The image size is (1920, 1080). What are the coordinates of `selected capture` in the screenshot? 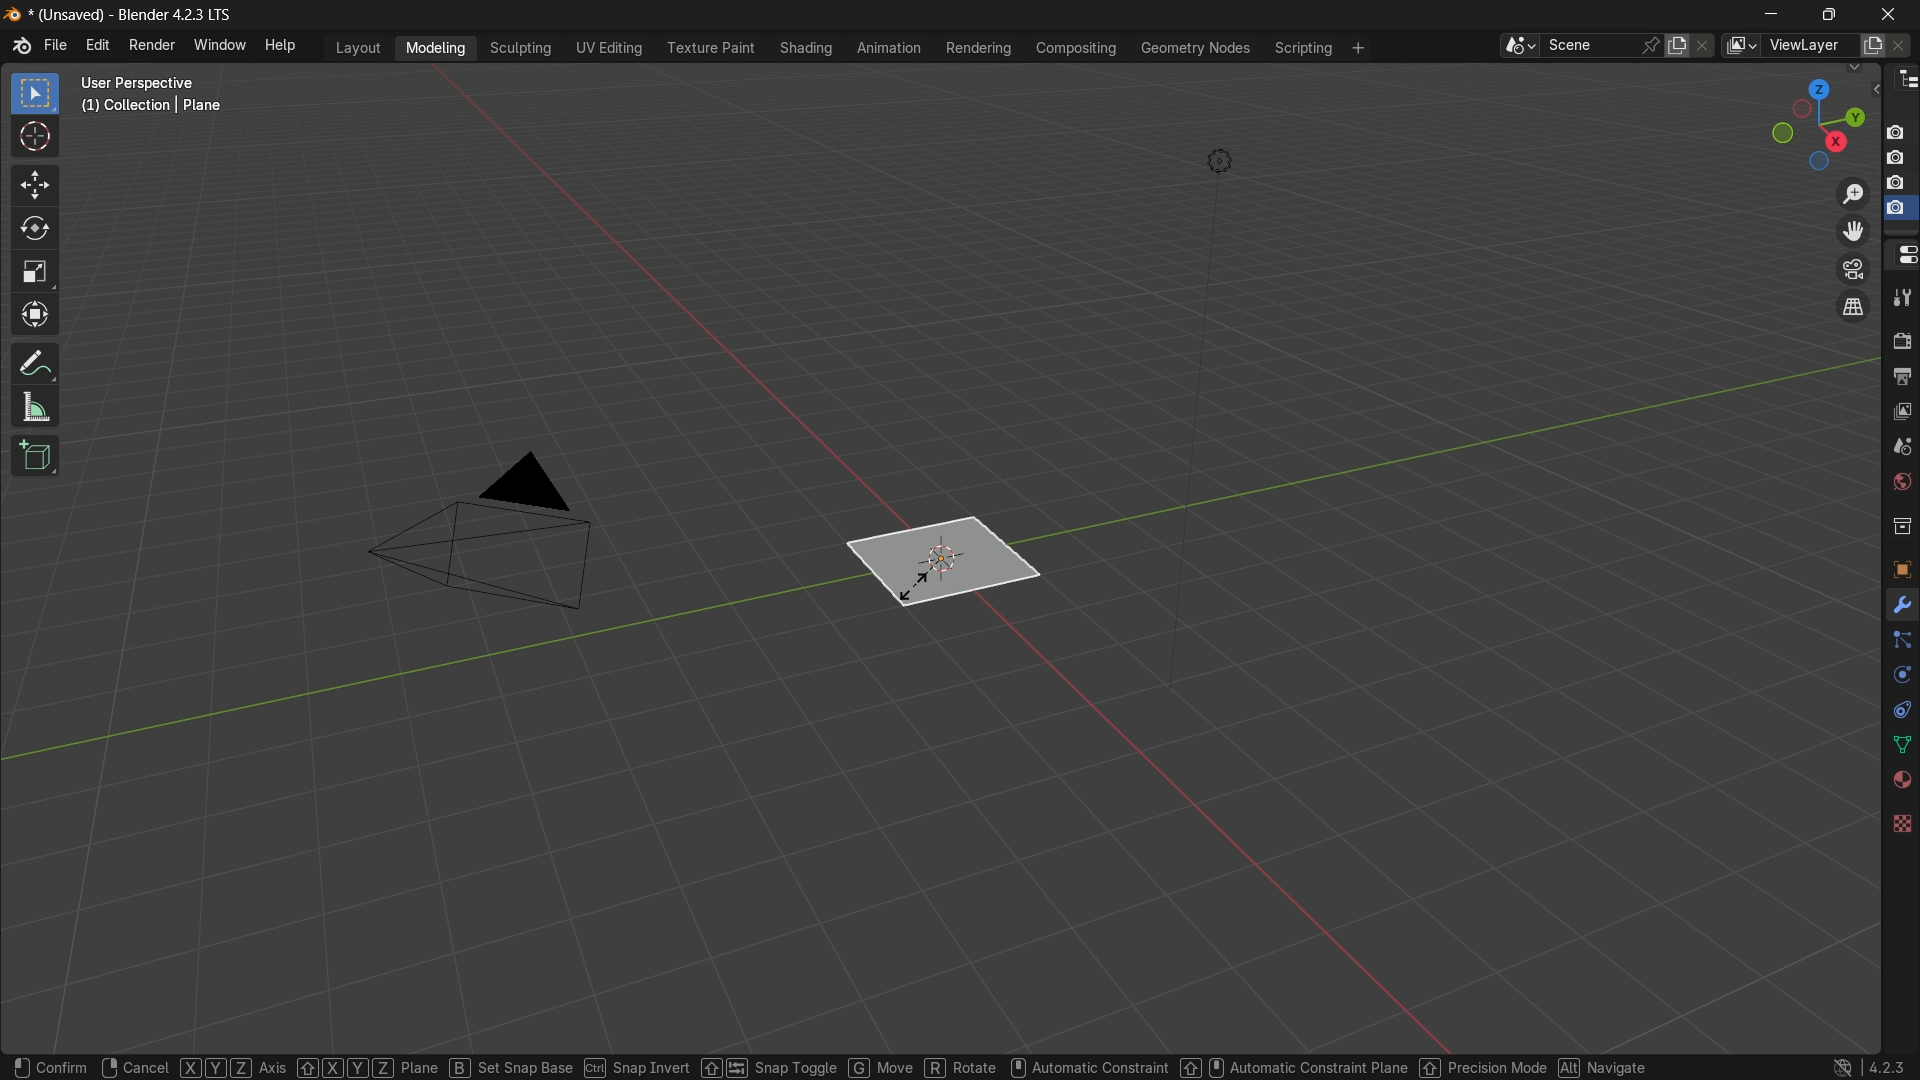 It's located at (1898, 211).